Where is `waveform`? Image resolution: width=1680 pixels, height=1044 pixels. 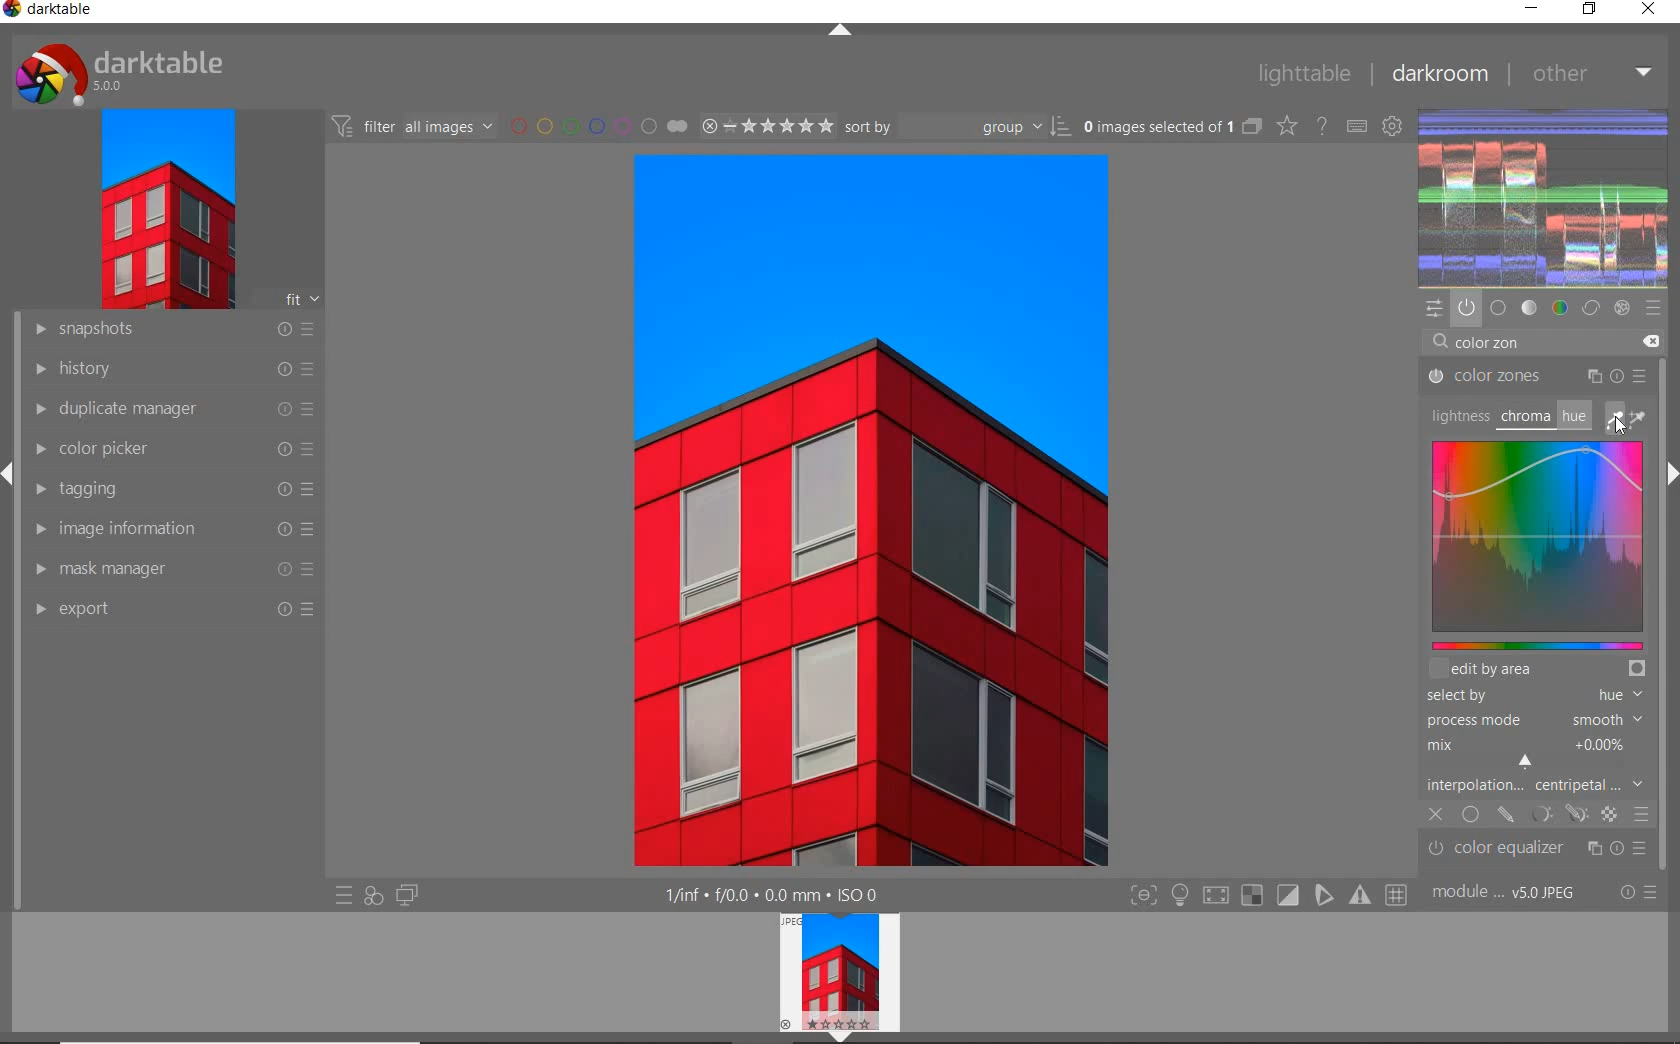
waveform is located at coordinates (1545, 196).